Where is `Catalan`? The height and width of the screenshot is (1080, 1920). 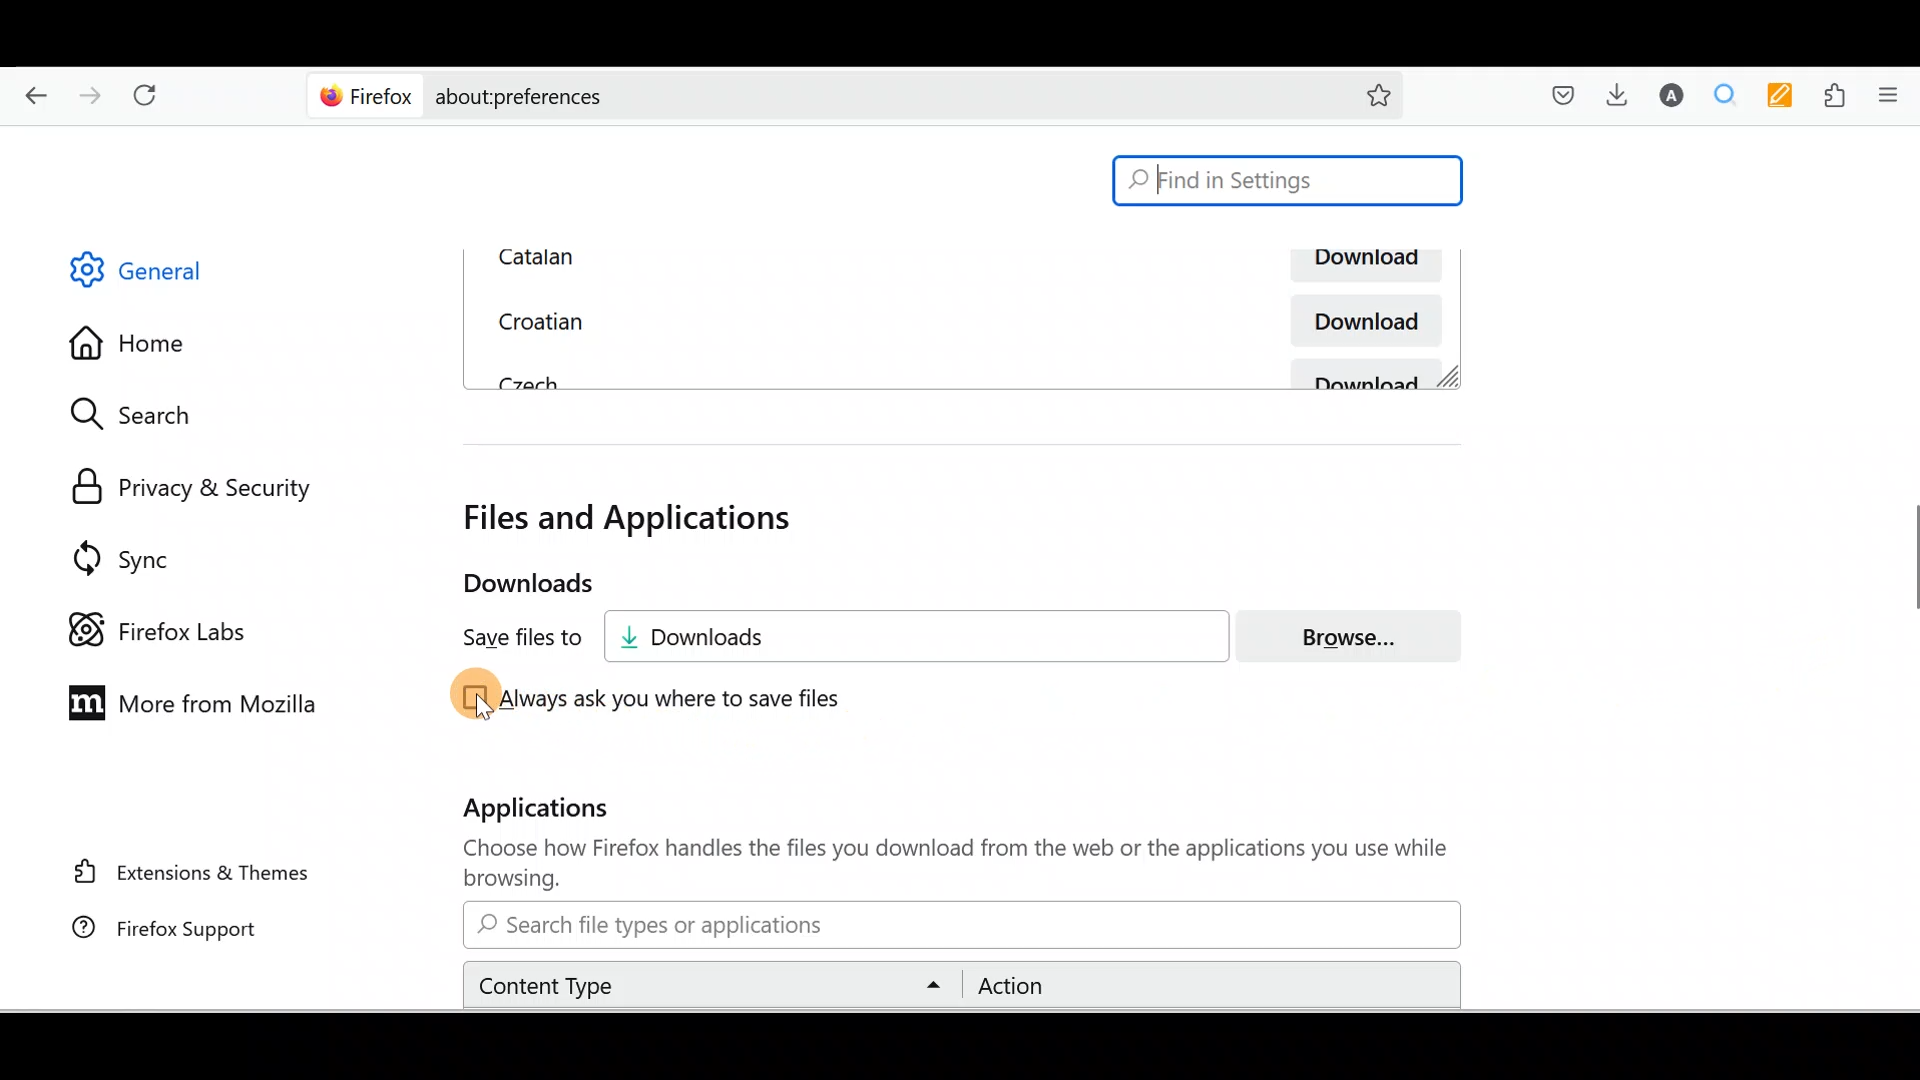
Catalan is located at coordinates (705, 257).